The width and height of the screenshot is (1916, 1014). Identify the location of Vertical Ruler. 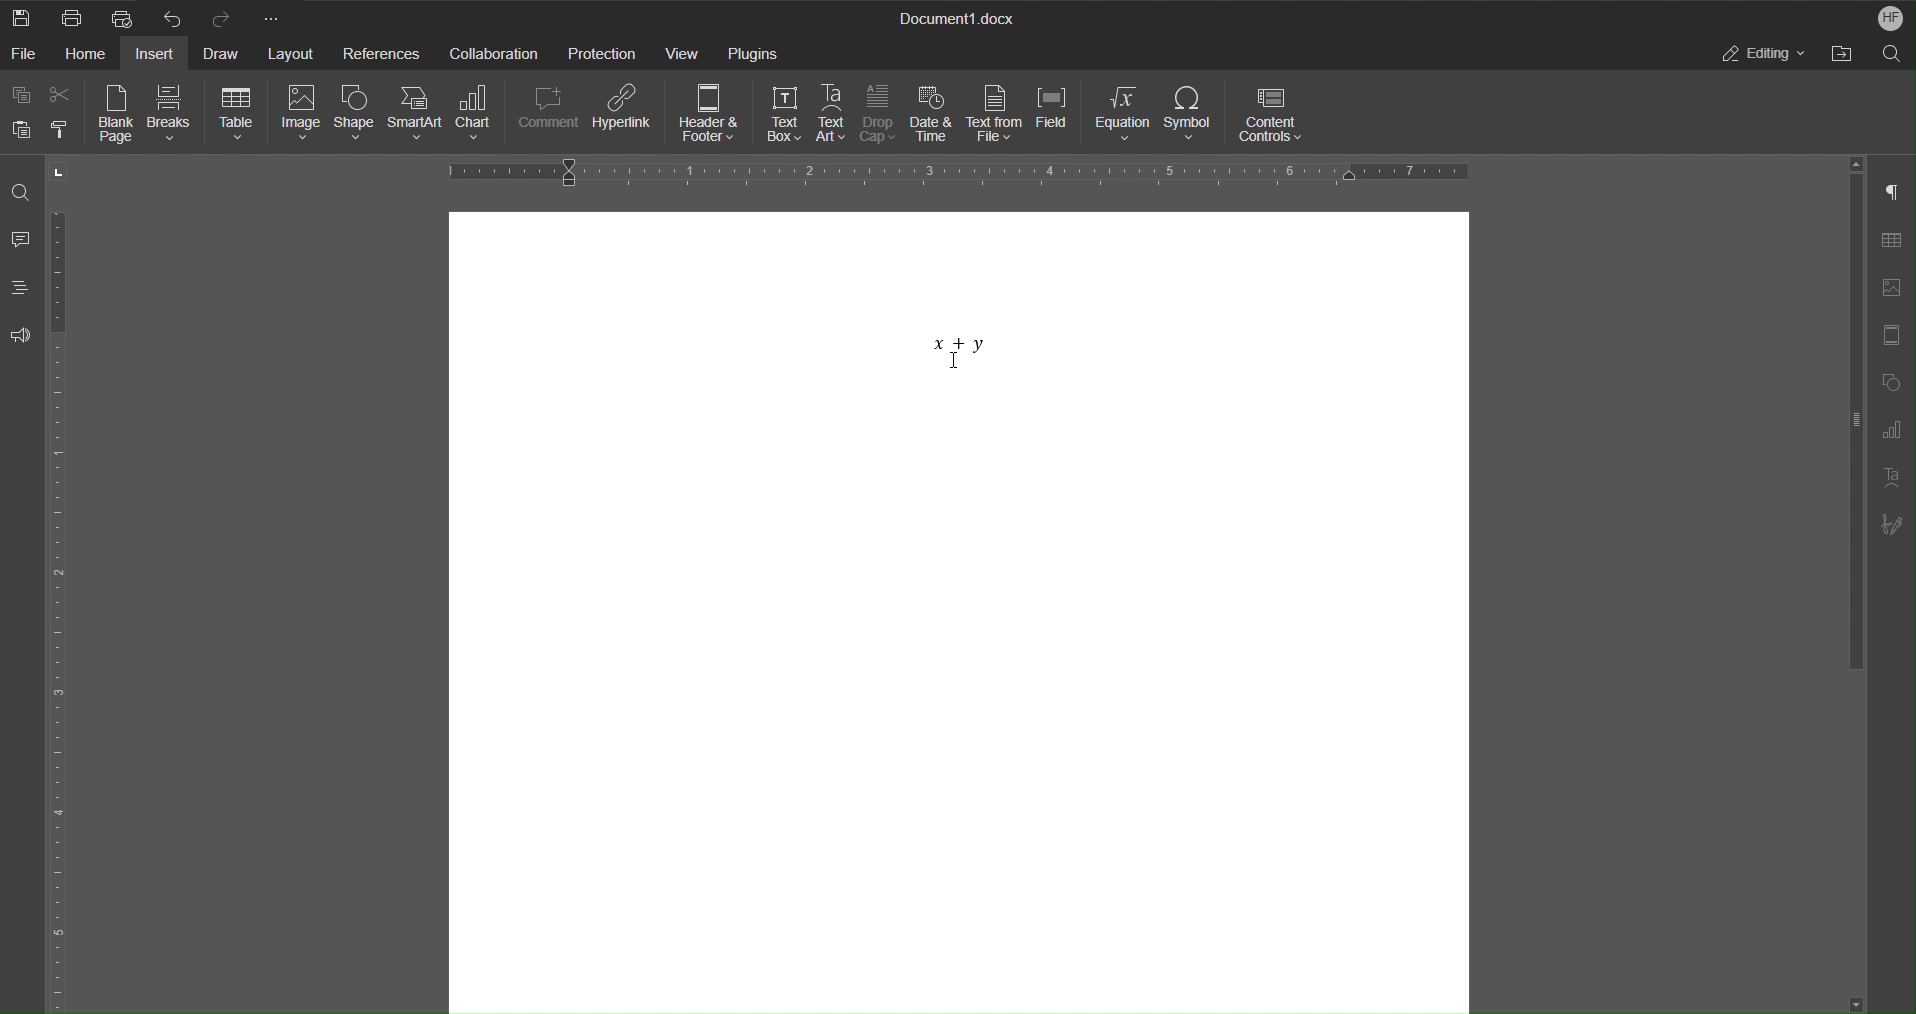
(53, 608).